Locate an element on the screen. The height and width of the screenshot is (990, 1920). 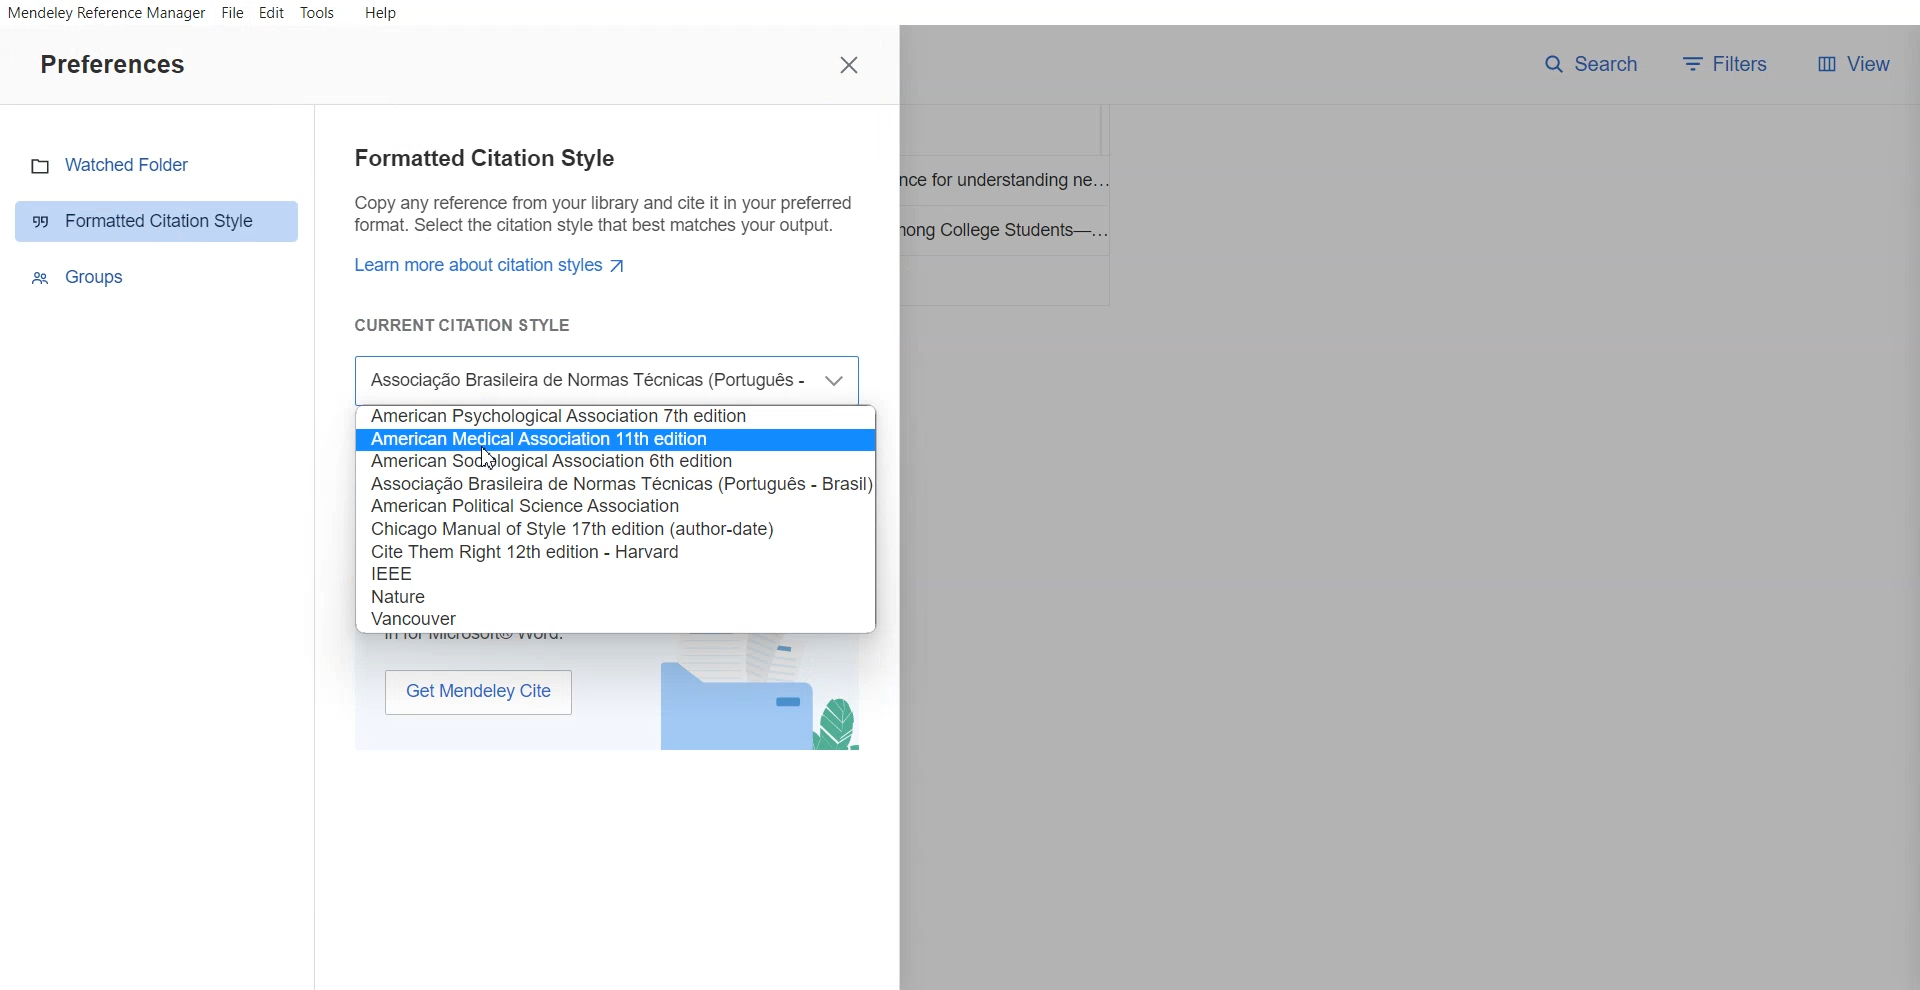
Citation is located at coordinates (617, 439).